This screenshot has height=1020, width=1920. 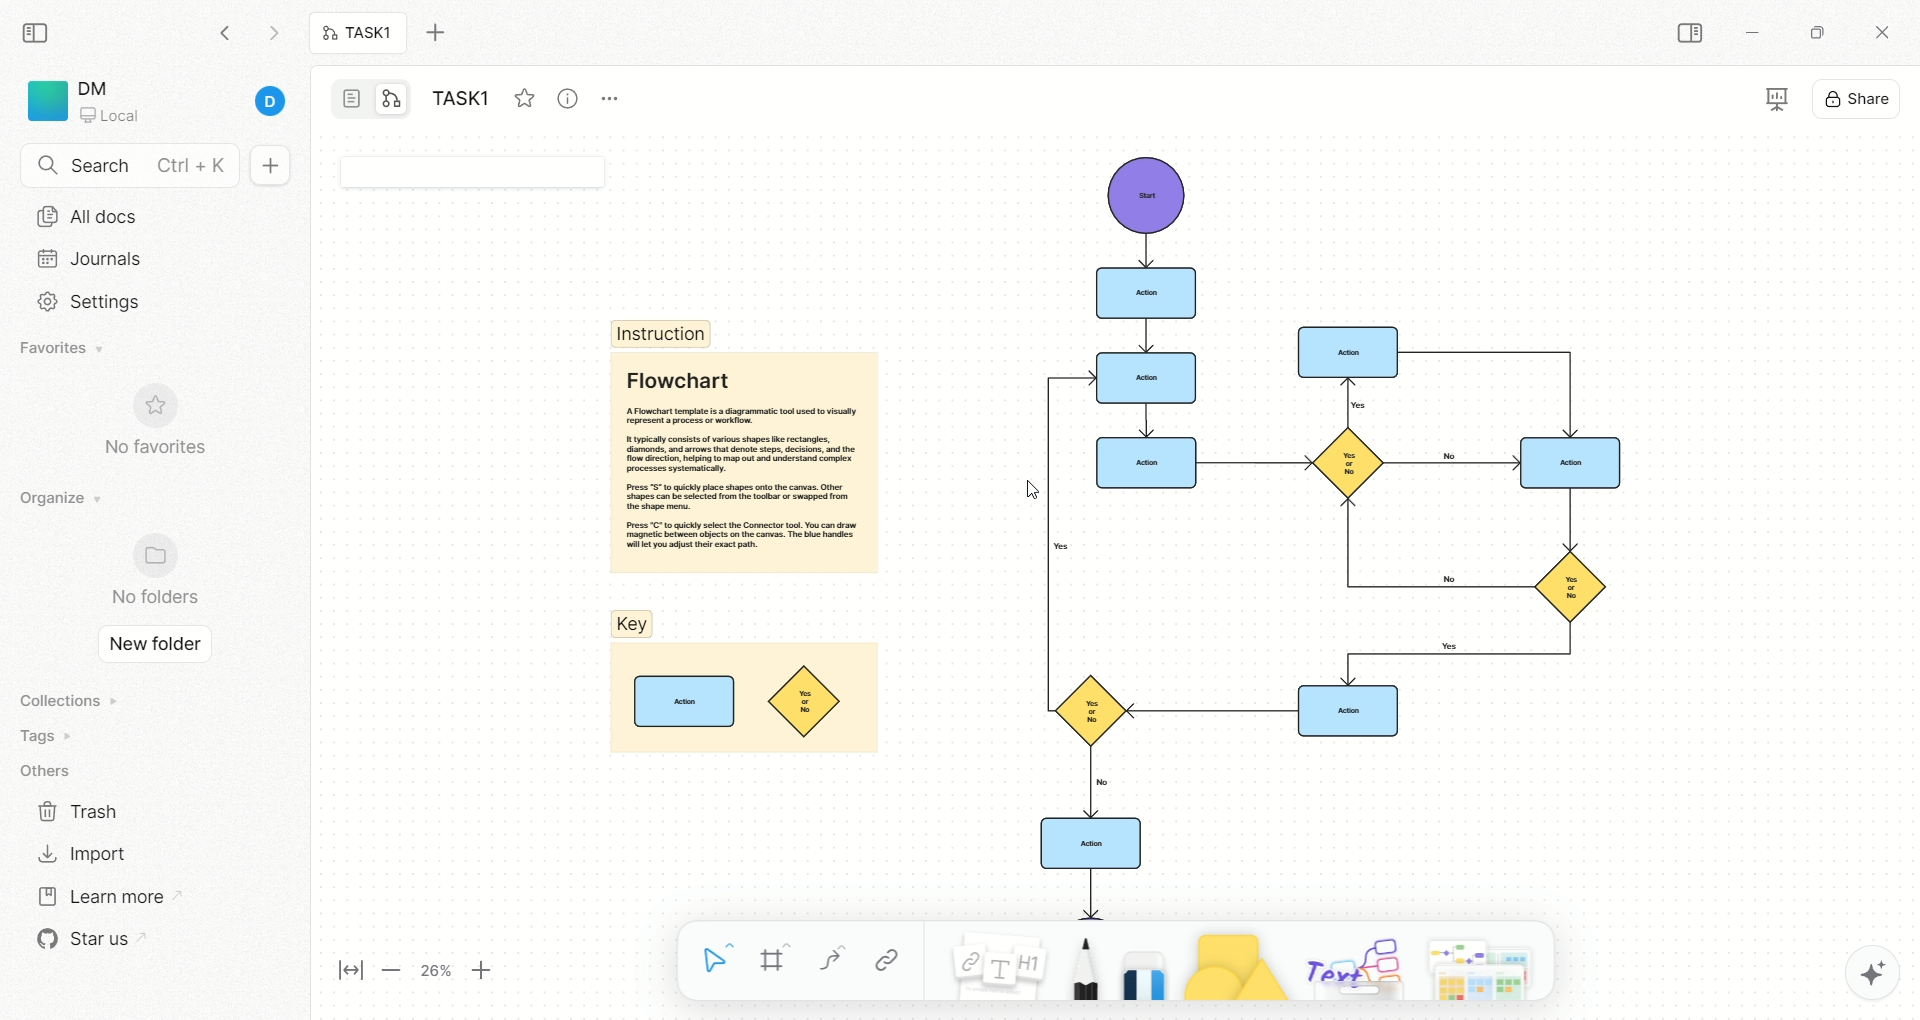 I want to click on selection, so click(x=718, y=963).